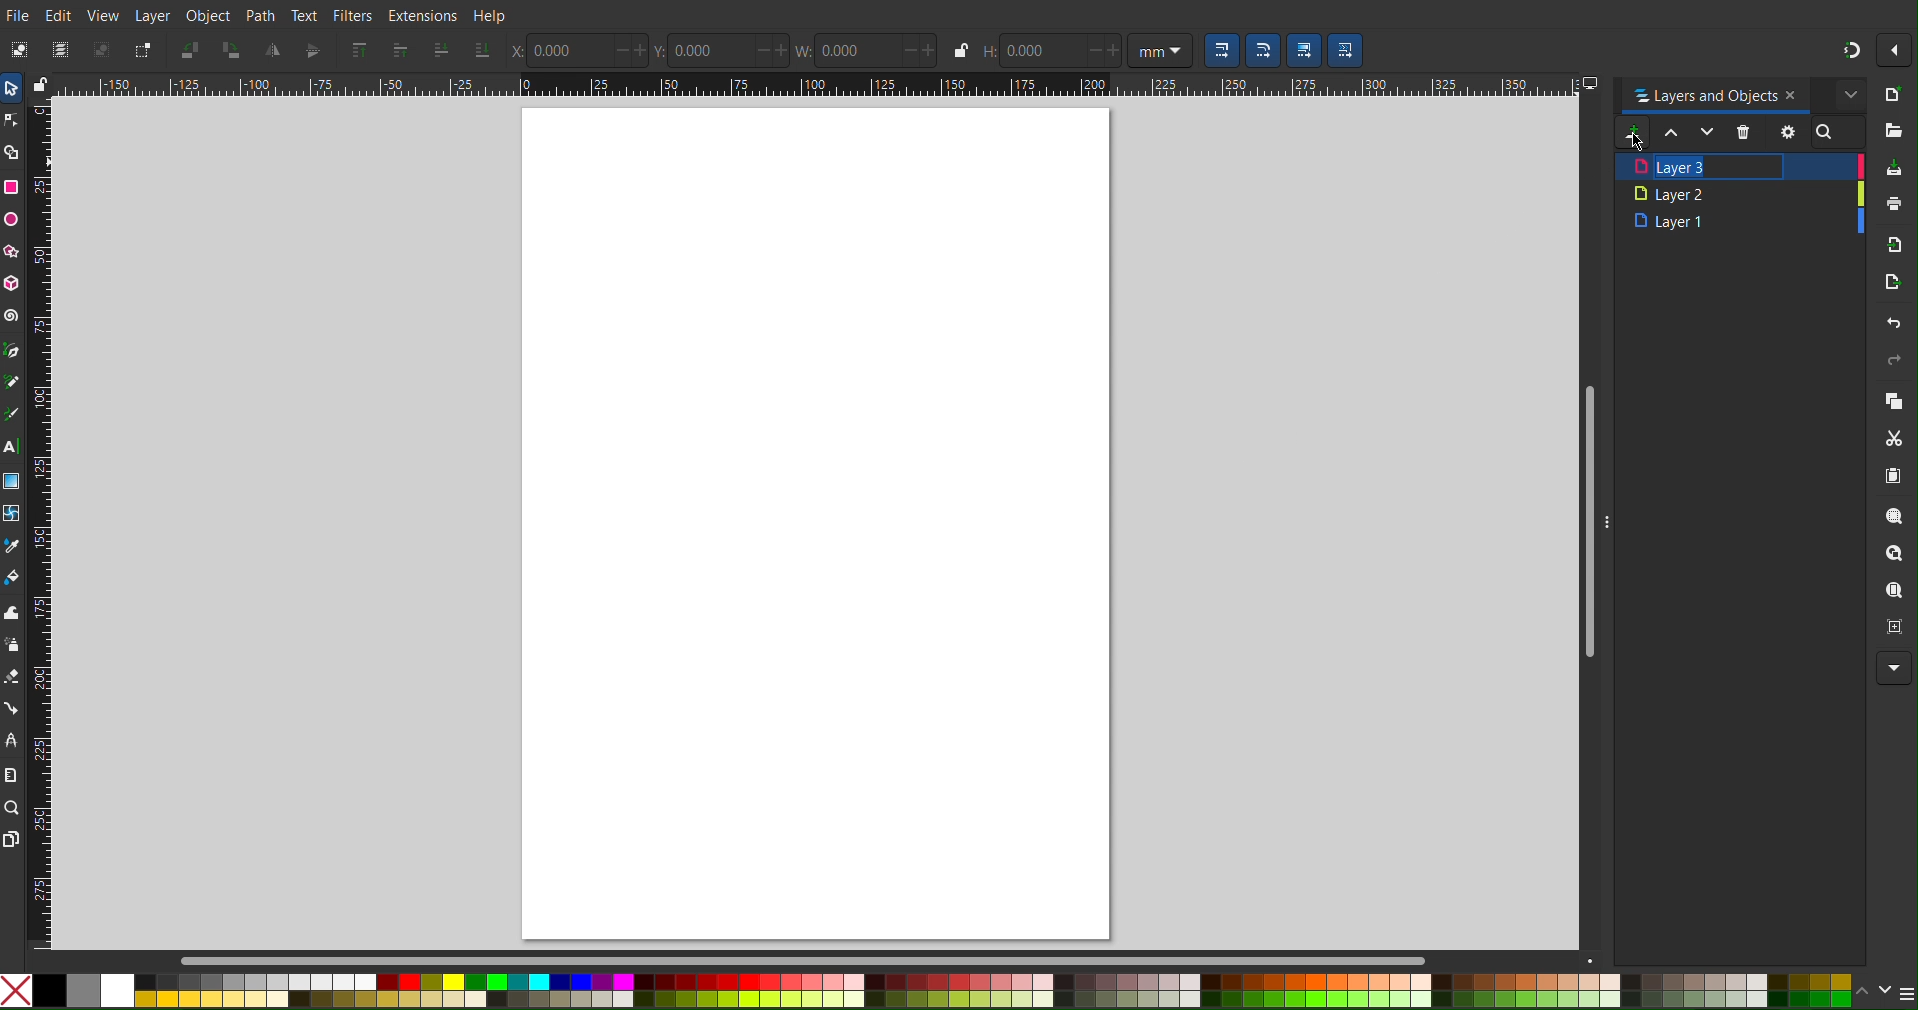  I want to click on Ellipse, so click(16, 221).